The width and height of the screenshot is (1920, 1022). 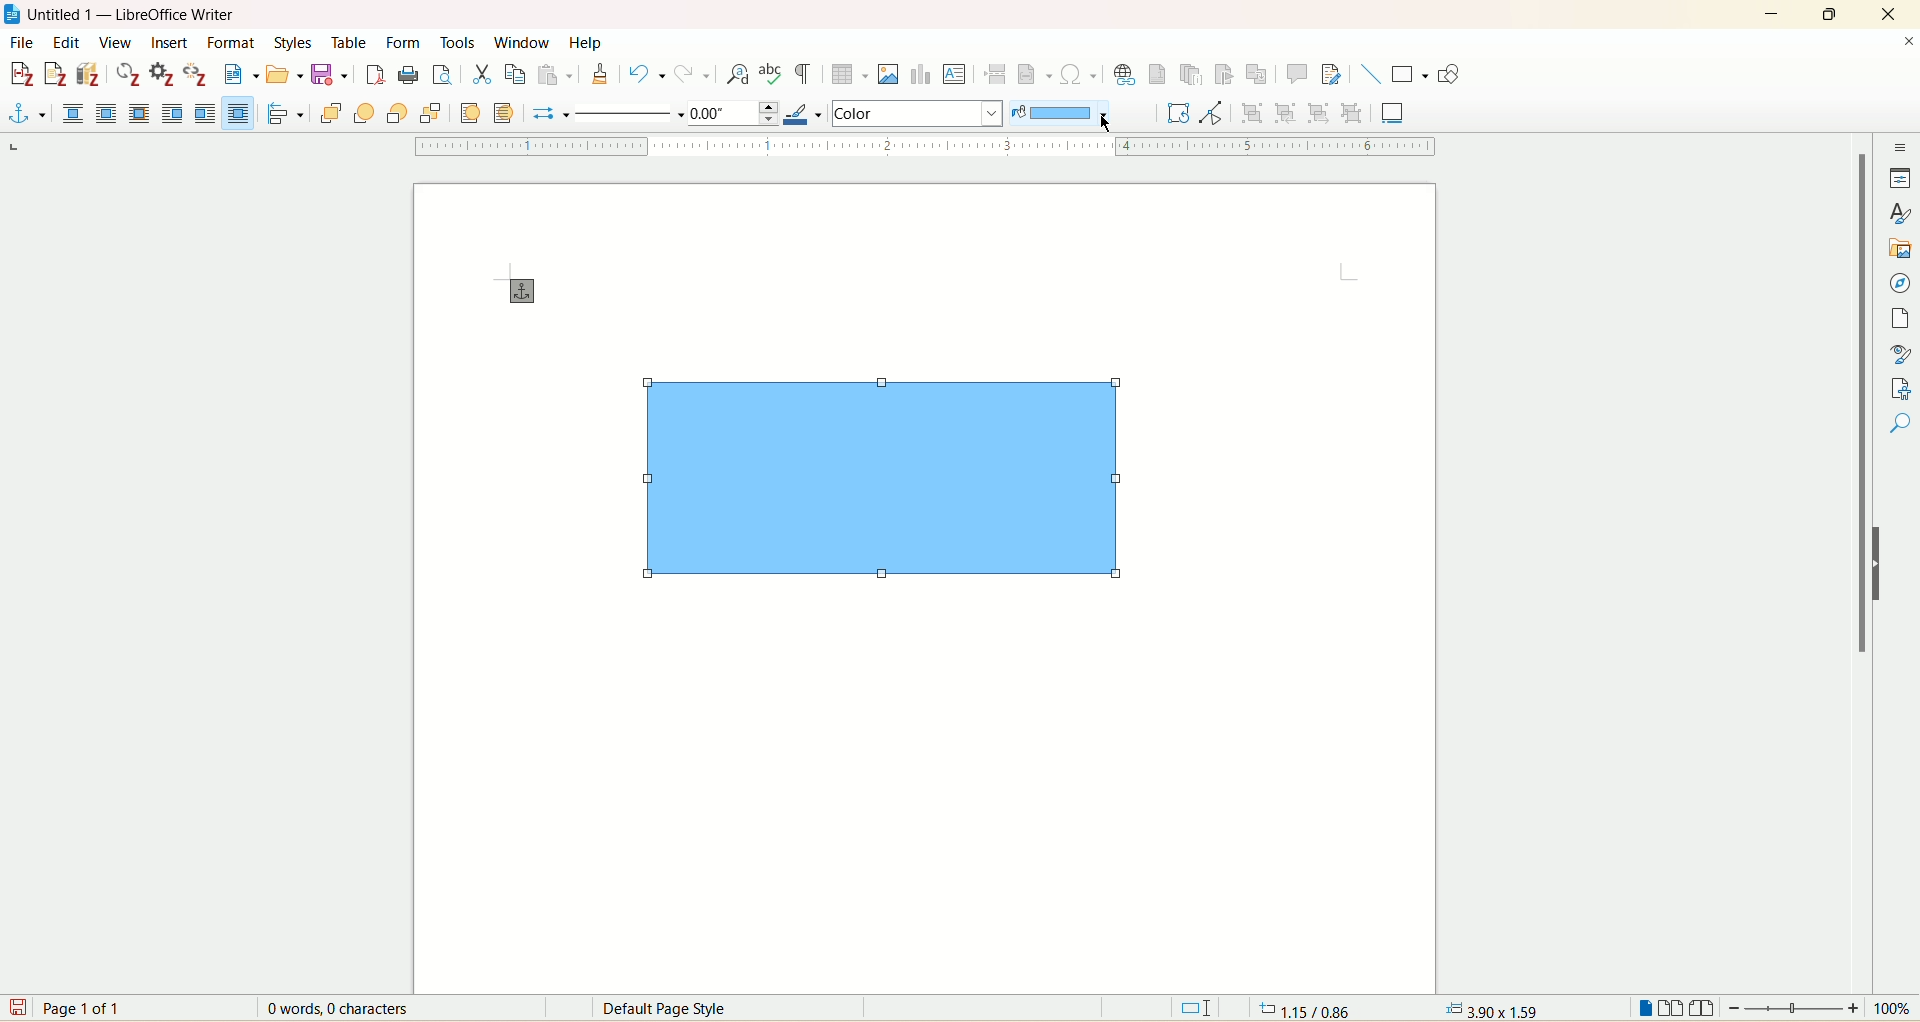 What do you see at coordinates (1900, 180) in the screenshot?
I see `properties` at bounding box center [1900, 180].